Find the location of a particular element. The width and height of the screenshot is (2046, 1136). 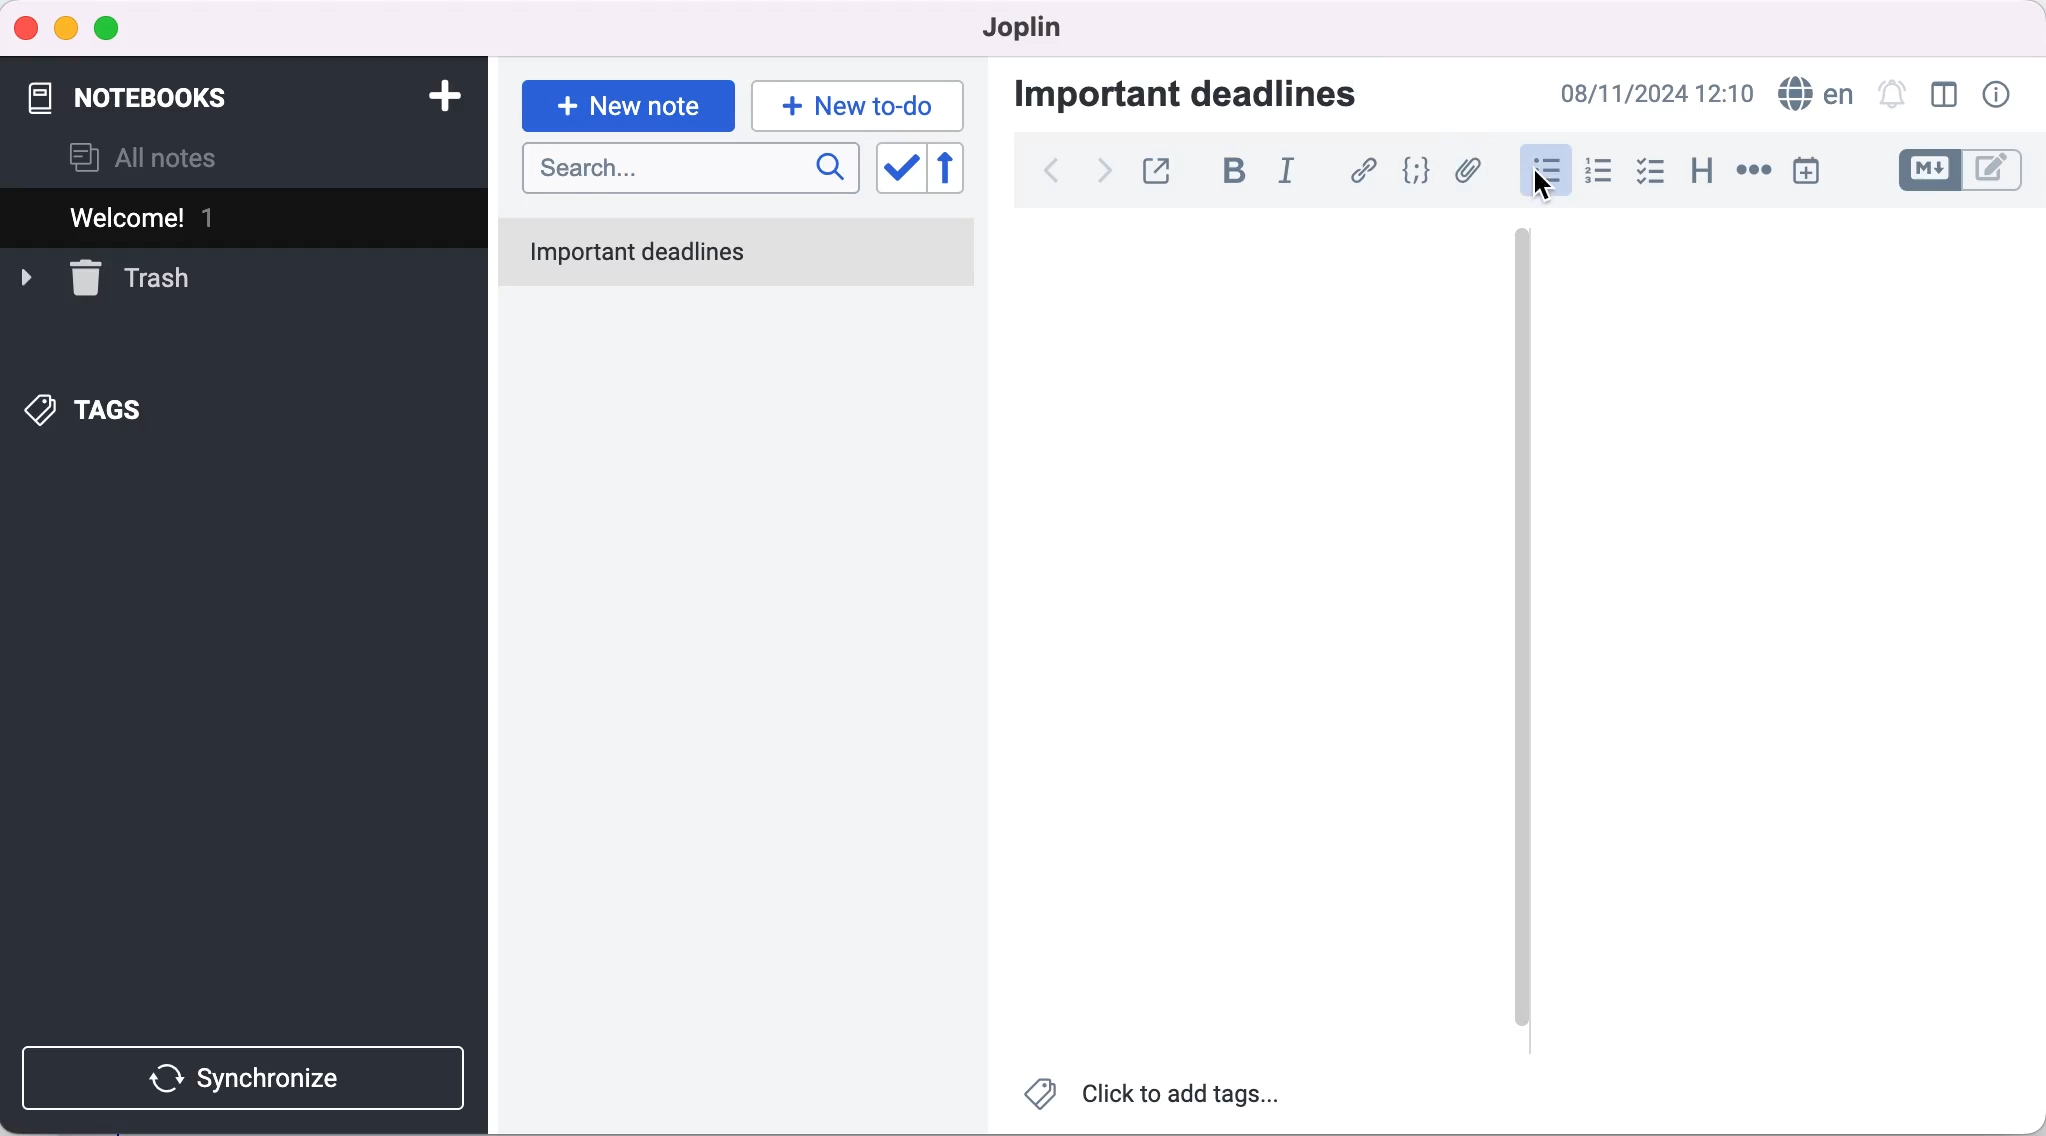

reverse sort order is located at coordinates (958, 173).